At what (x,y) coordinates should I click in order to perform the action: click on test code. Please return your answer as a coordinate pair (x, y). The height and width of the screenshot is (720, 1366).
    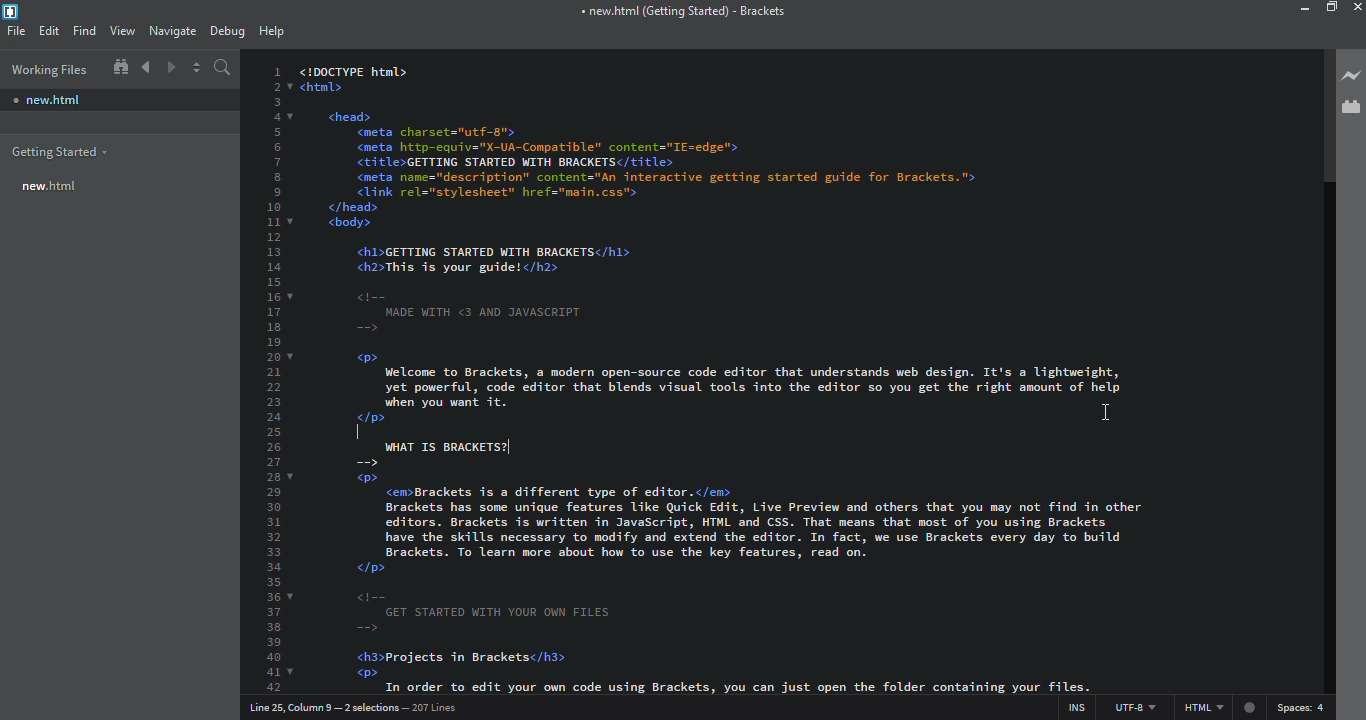
    Looking at the image, I should click on (725, 236).